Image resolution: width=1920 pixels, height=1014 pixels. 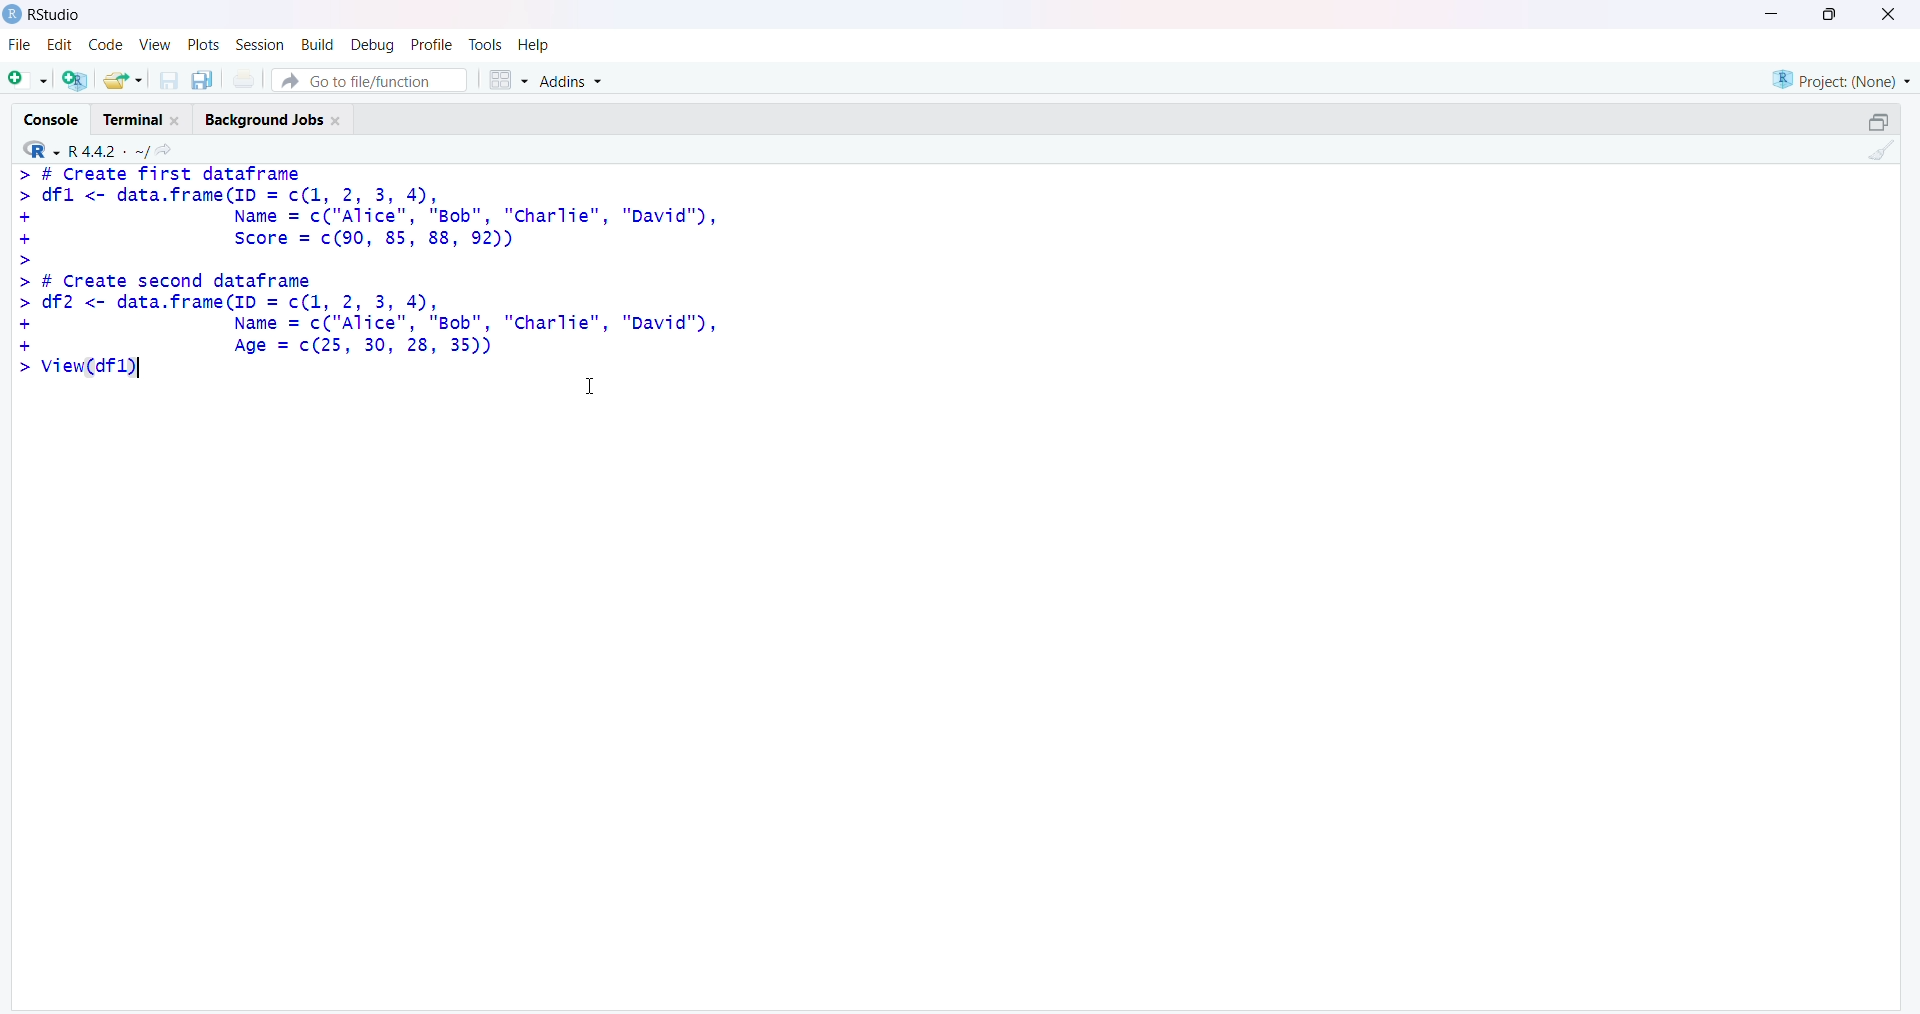 I want to click on plots, so click(x=206, y=46).